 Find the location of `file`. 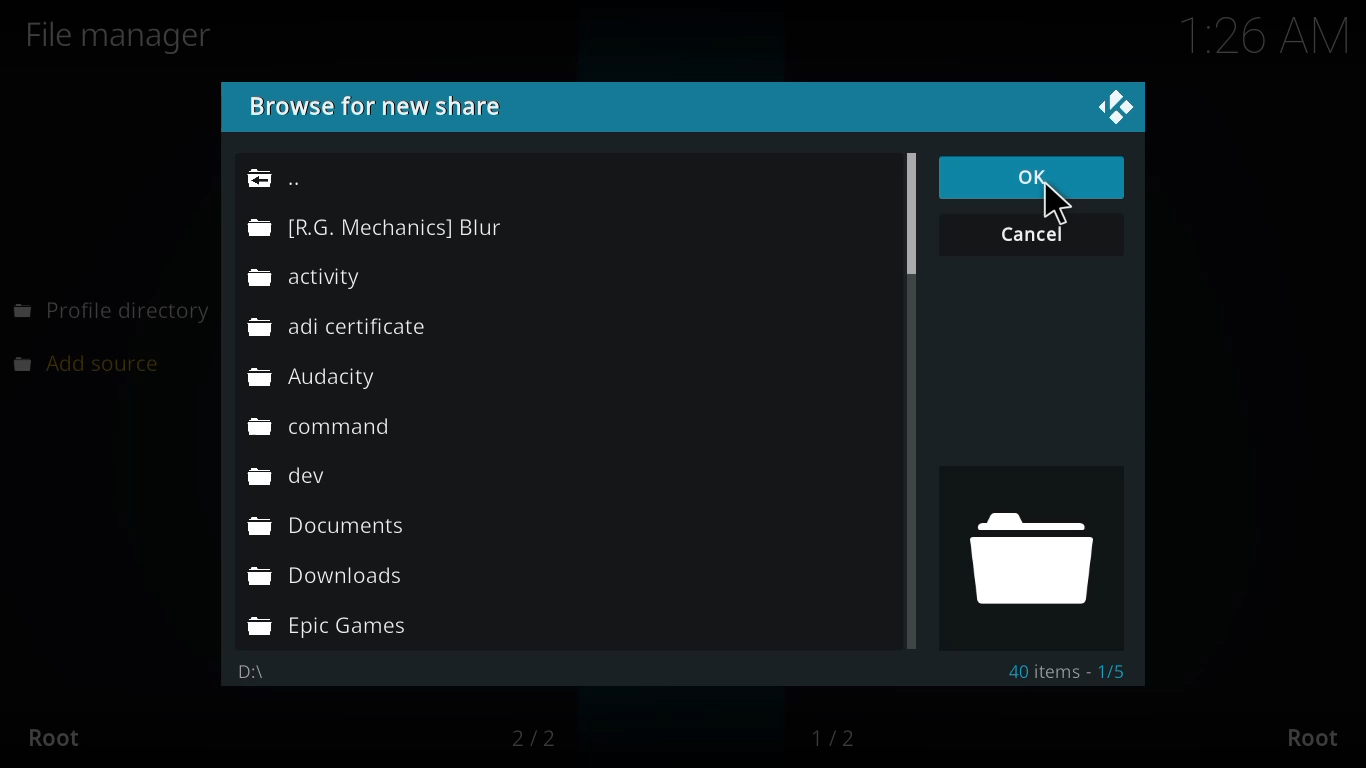

file is located at coordinates (326, 427).